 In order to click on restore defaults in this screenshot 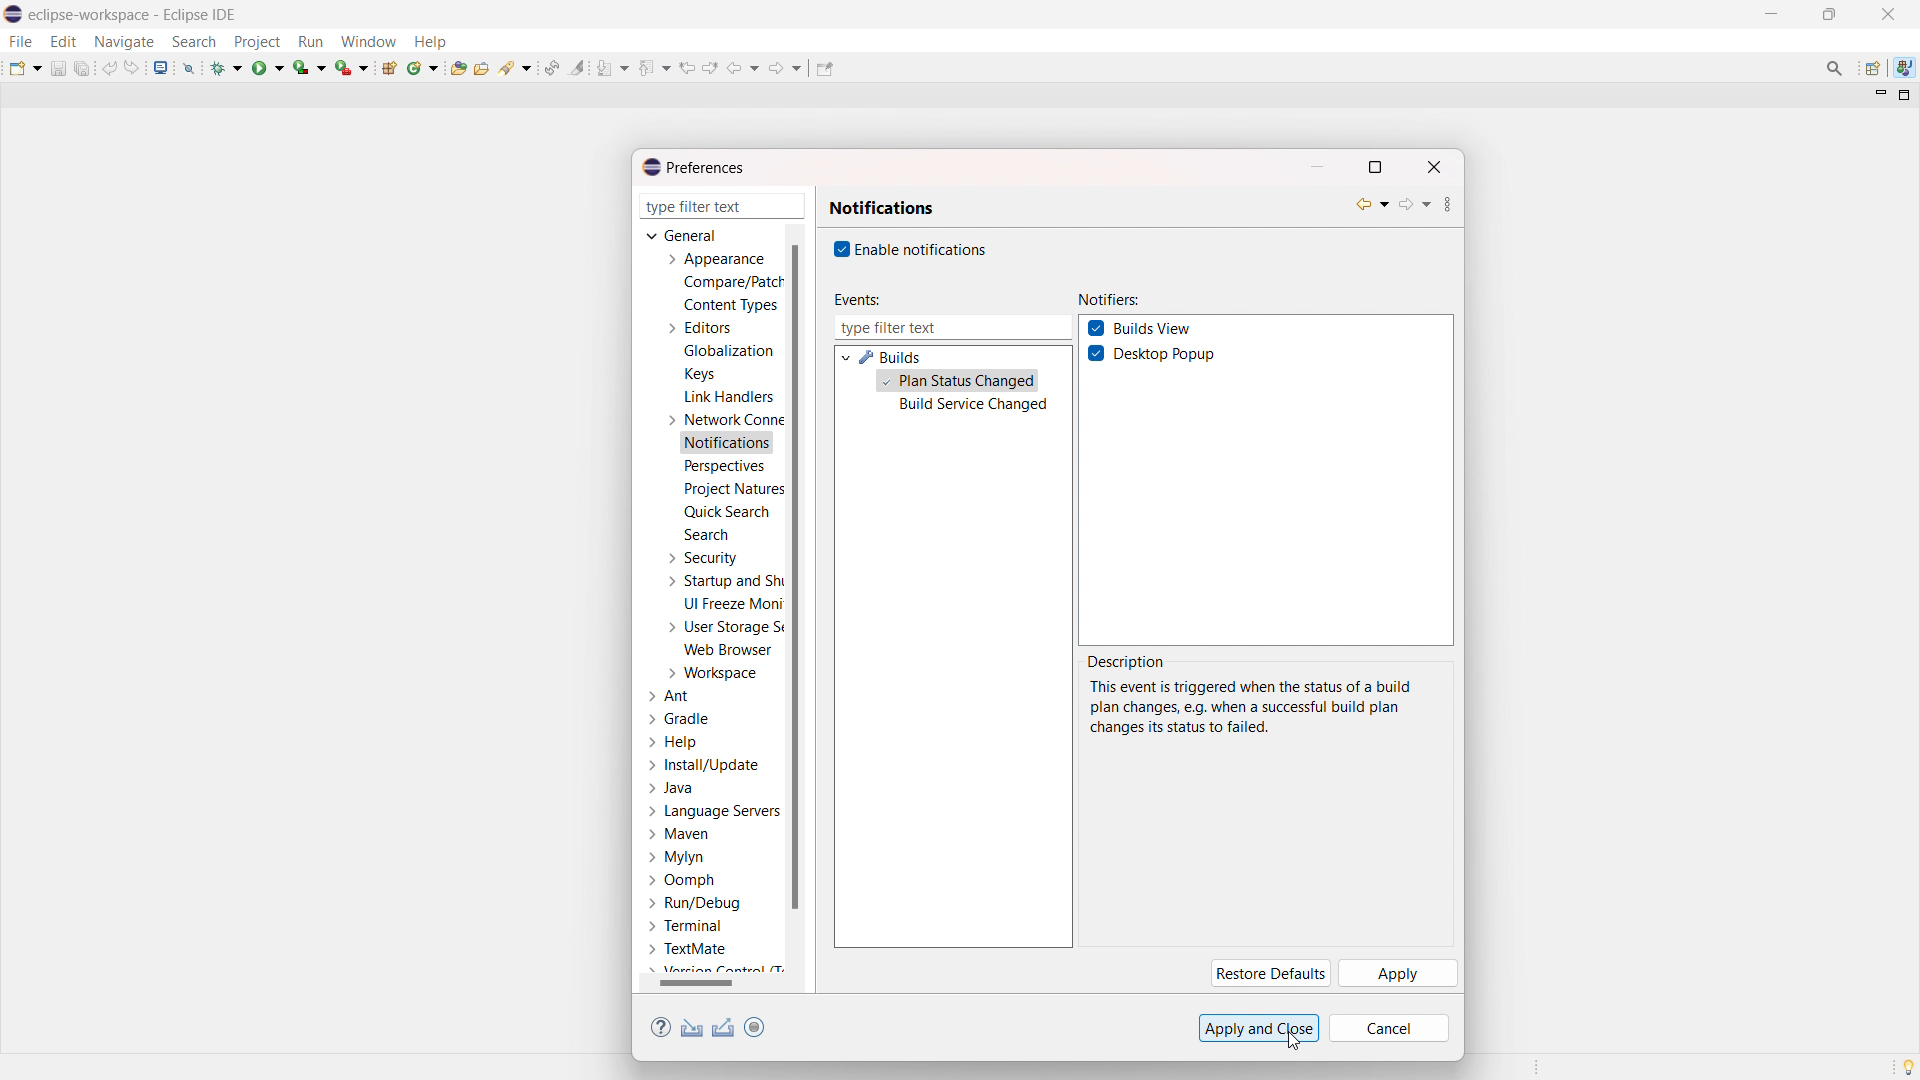, I will do `click(1268, 974)`.